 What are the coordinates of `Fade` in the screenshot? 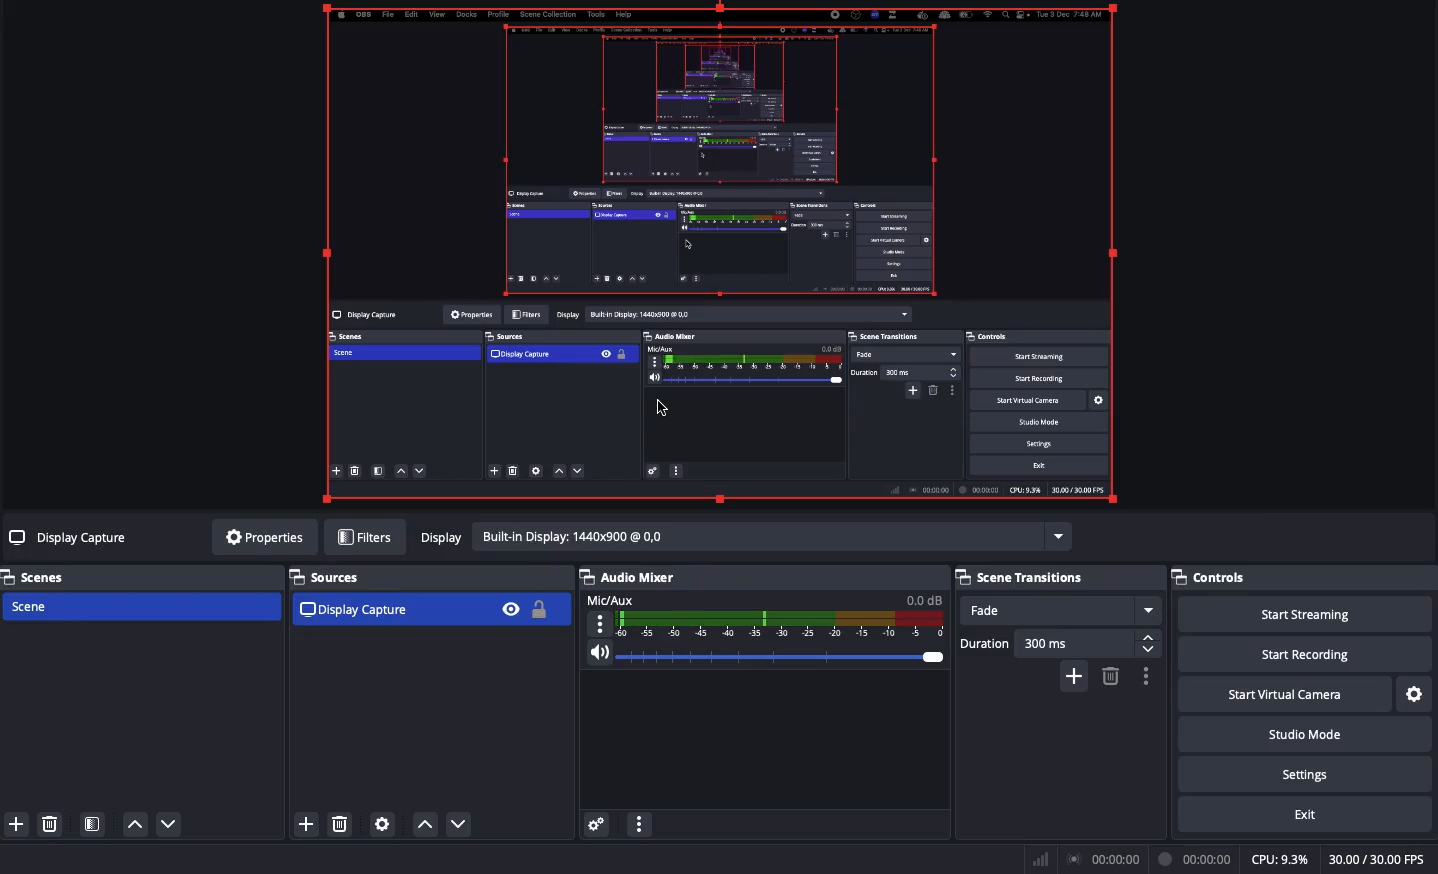 It's located at (1060, 611).